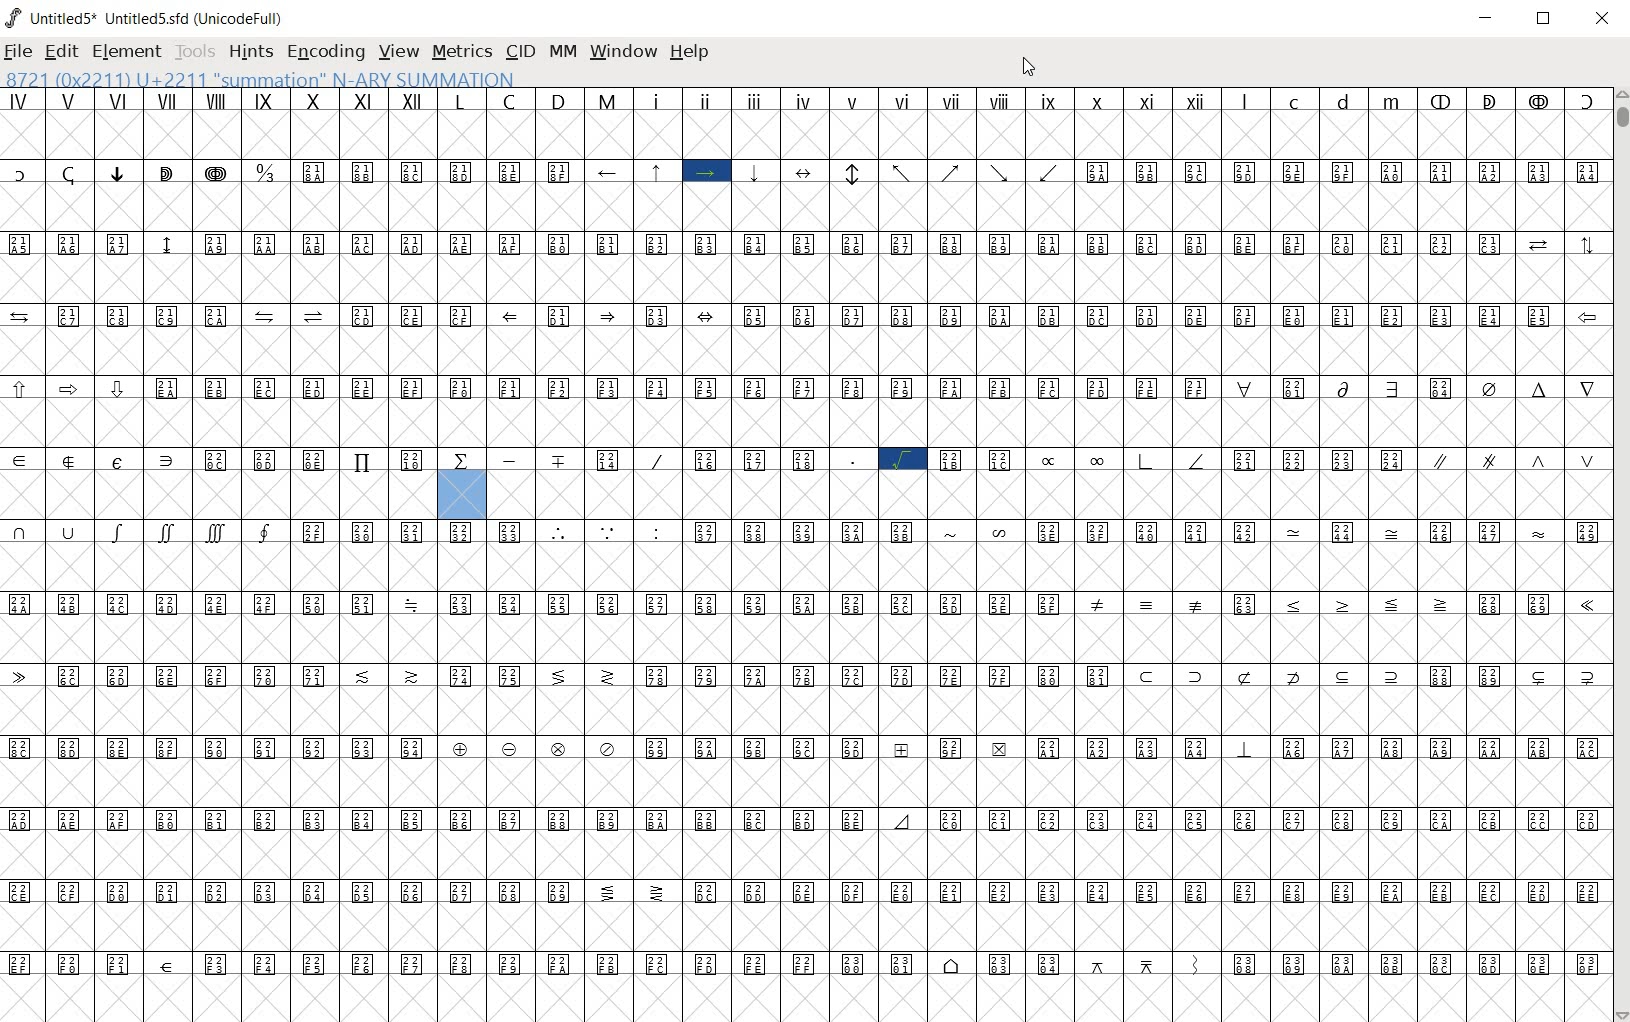  I want to click on WINDOW, so click(622, 52).